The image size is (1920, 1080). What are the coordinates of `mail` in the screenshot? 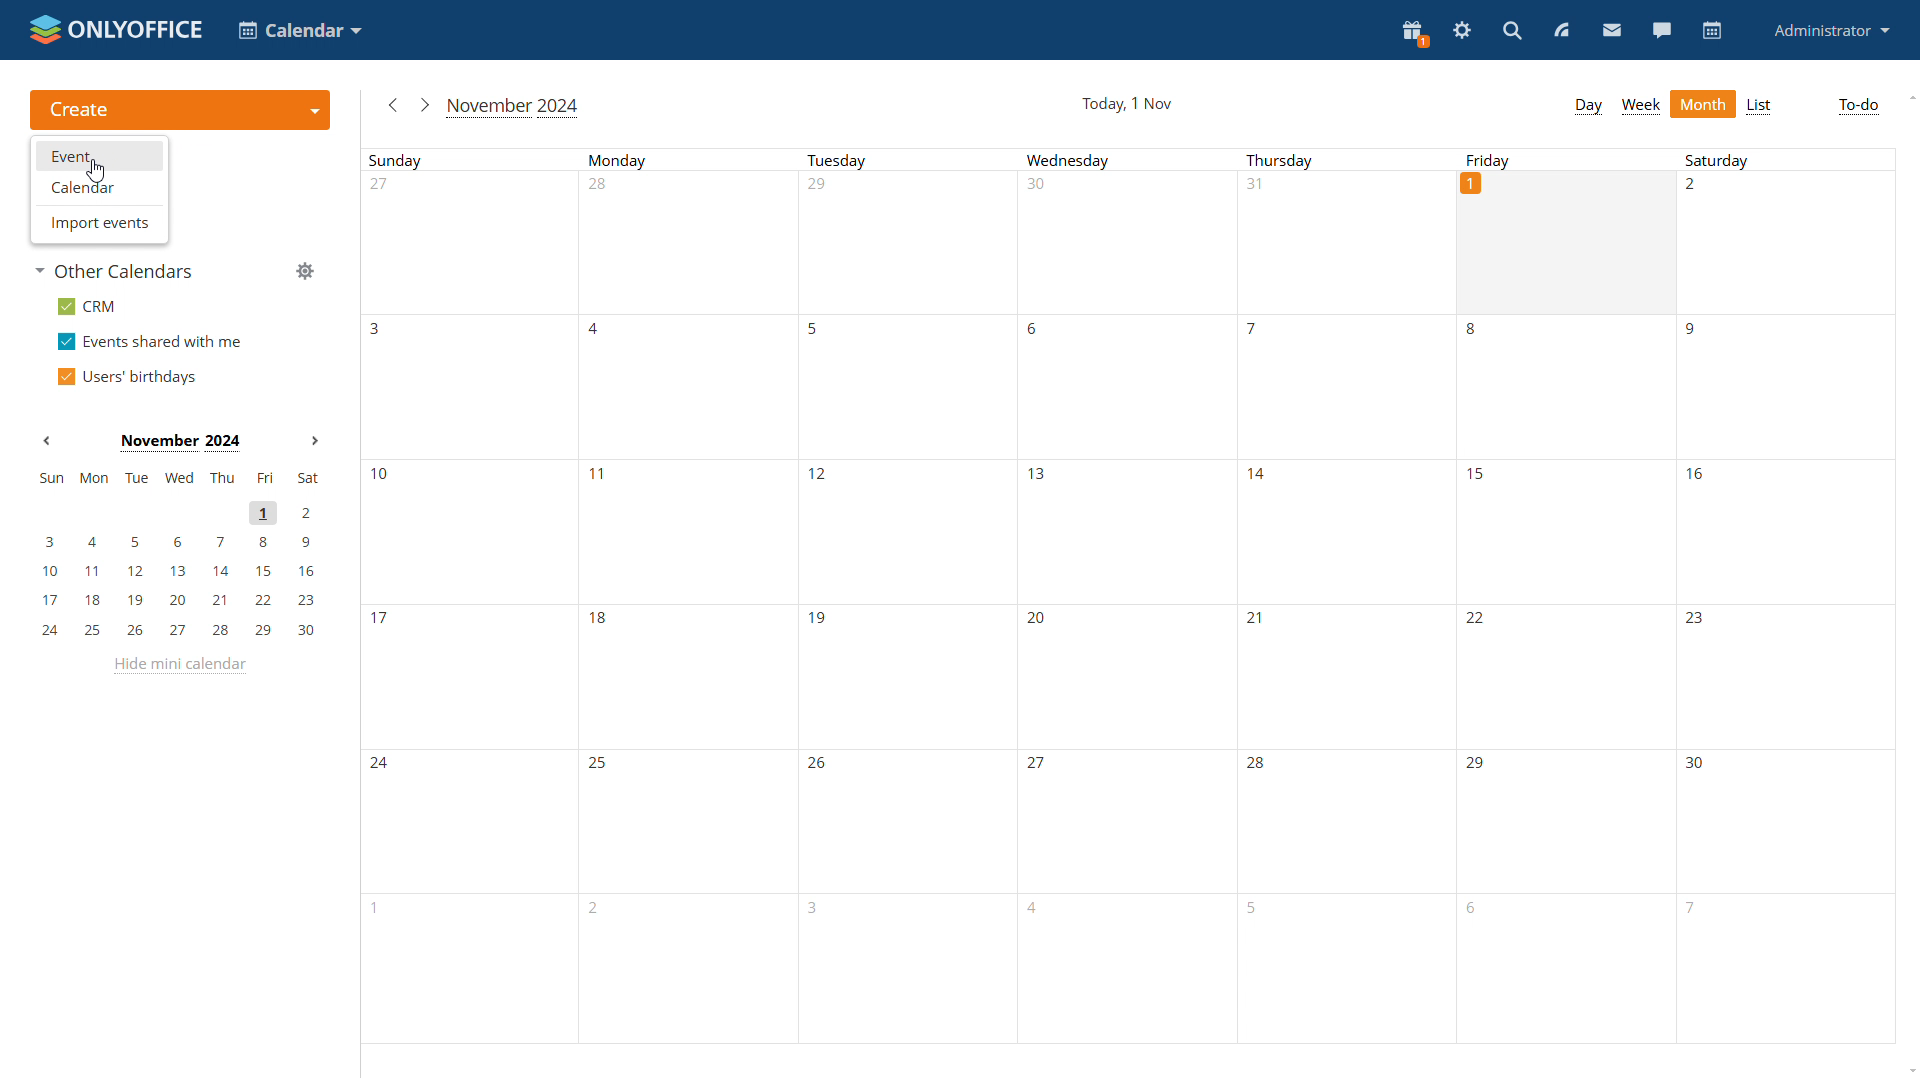 It's located at (1613, 32).